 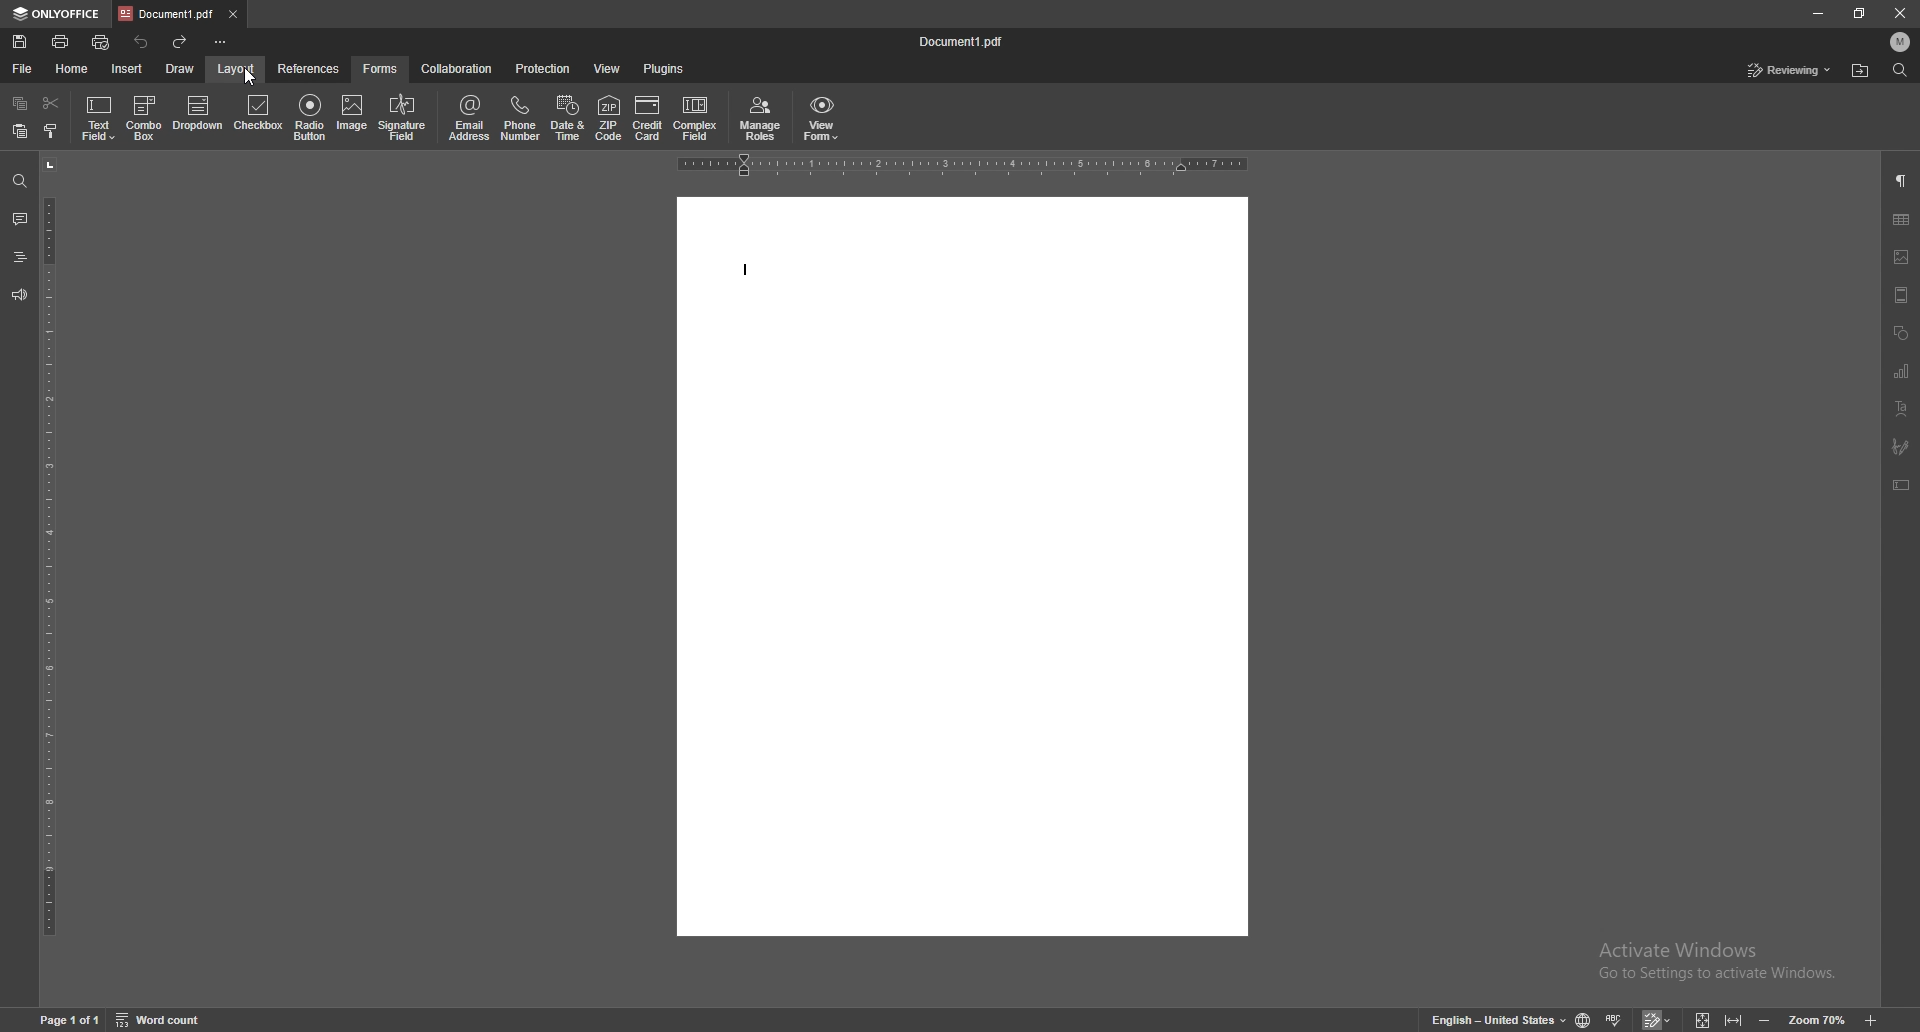 I want to click on file, so click(x=22, y=69).